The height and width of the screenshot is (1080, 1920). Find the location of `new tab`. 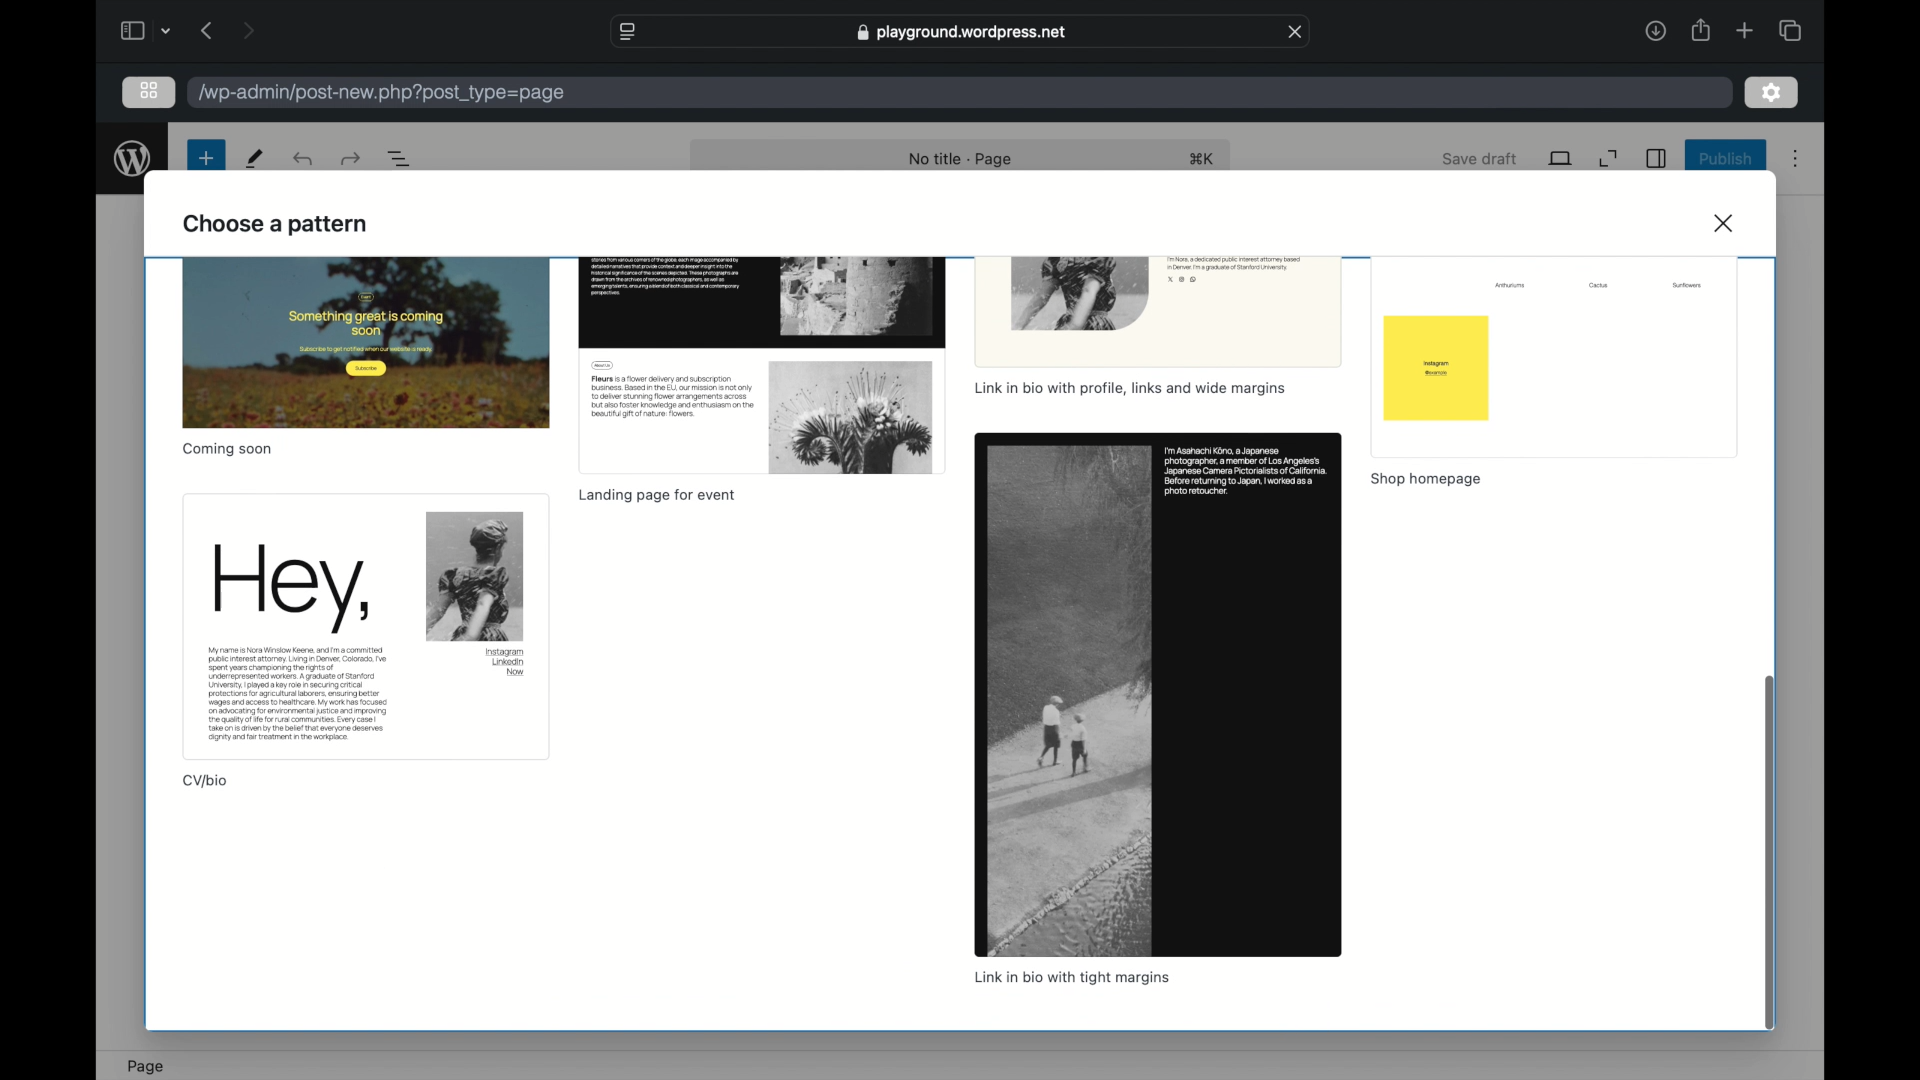

new tab is located at coordinates (1744, 30).